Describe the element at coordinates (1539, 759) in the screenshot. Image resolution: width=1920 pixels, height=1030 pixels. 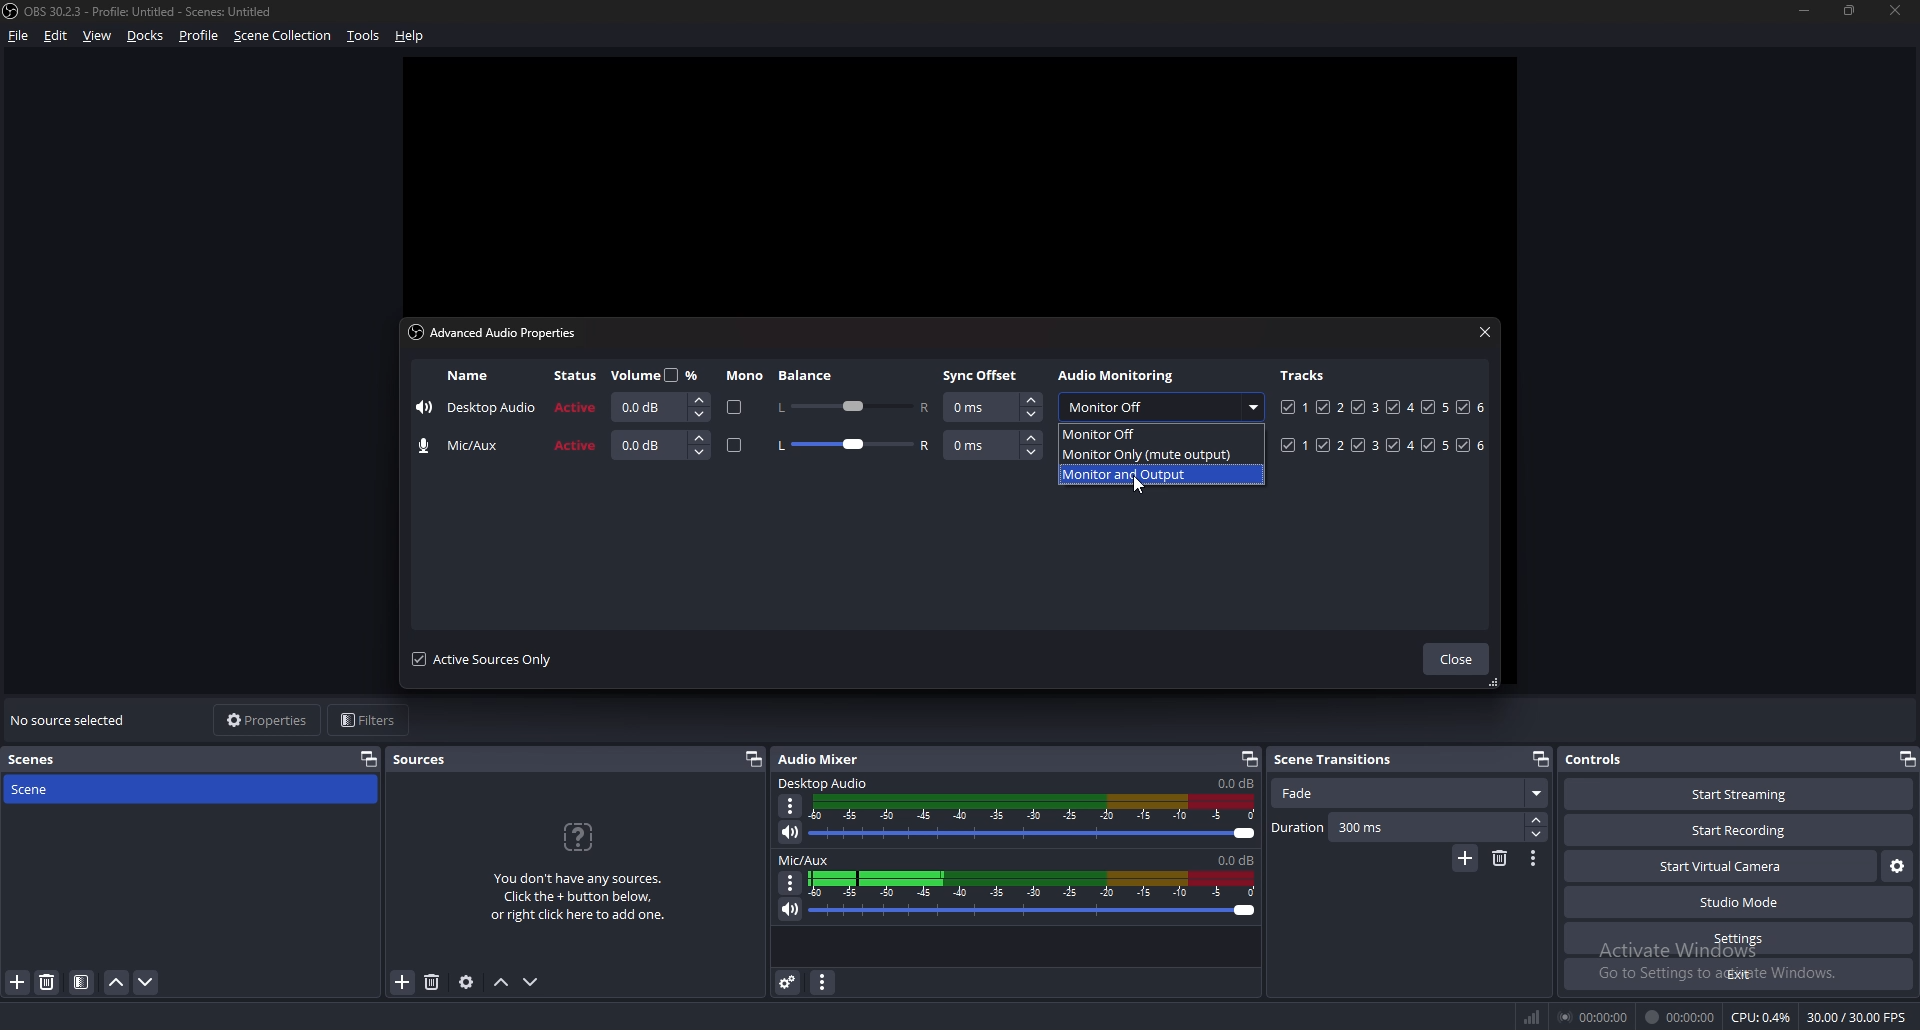
I see `pop out` at that location.